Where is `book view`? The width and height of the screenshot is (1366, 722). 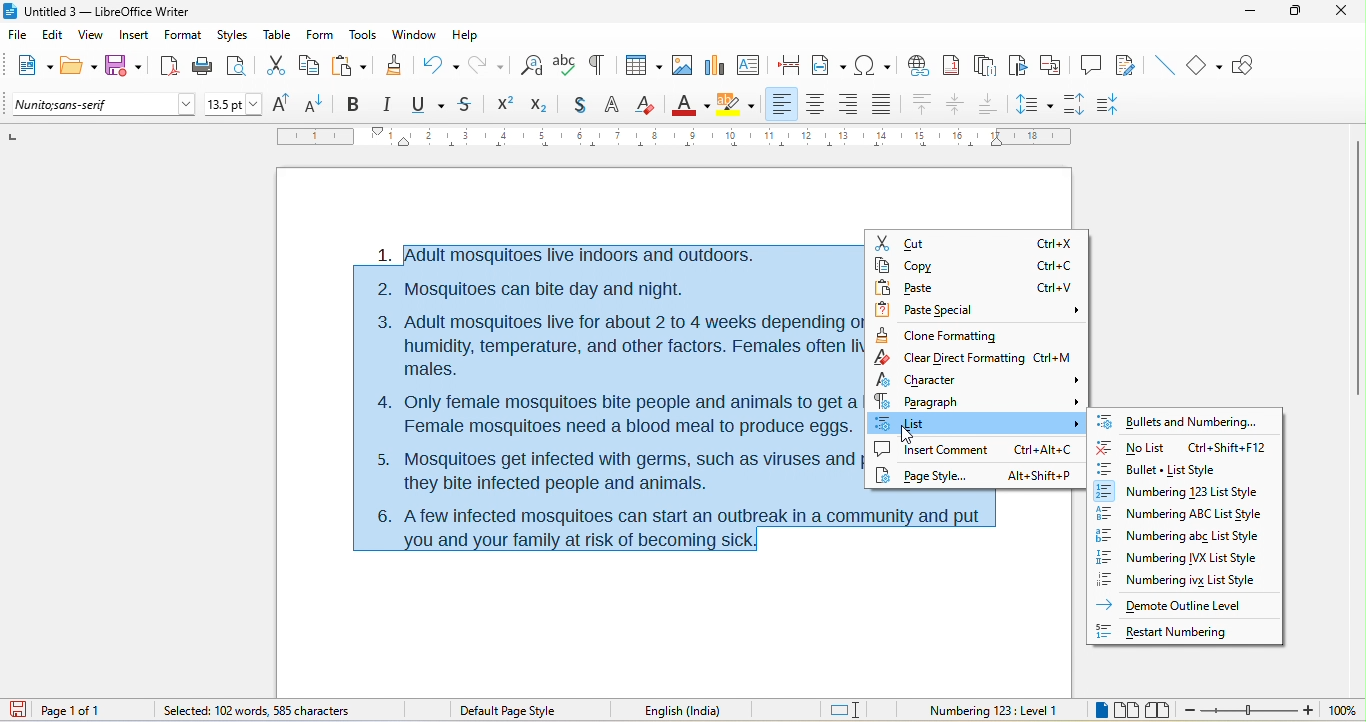
book view is located at coordinates (1157, 709).